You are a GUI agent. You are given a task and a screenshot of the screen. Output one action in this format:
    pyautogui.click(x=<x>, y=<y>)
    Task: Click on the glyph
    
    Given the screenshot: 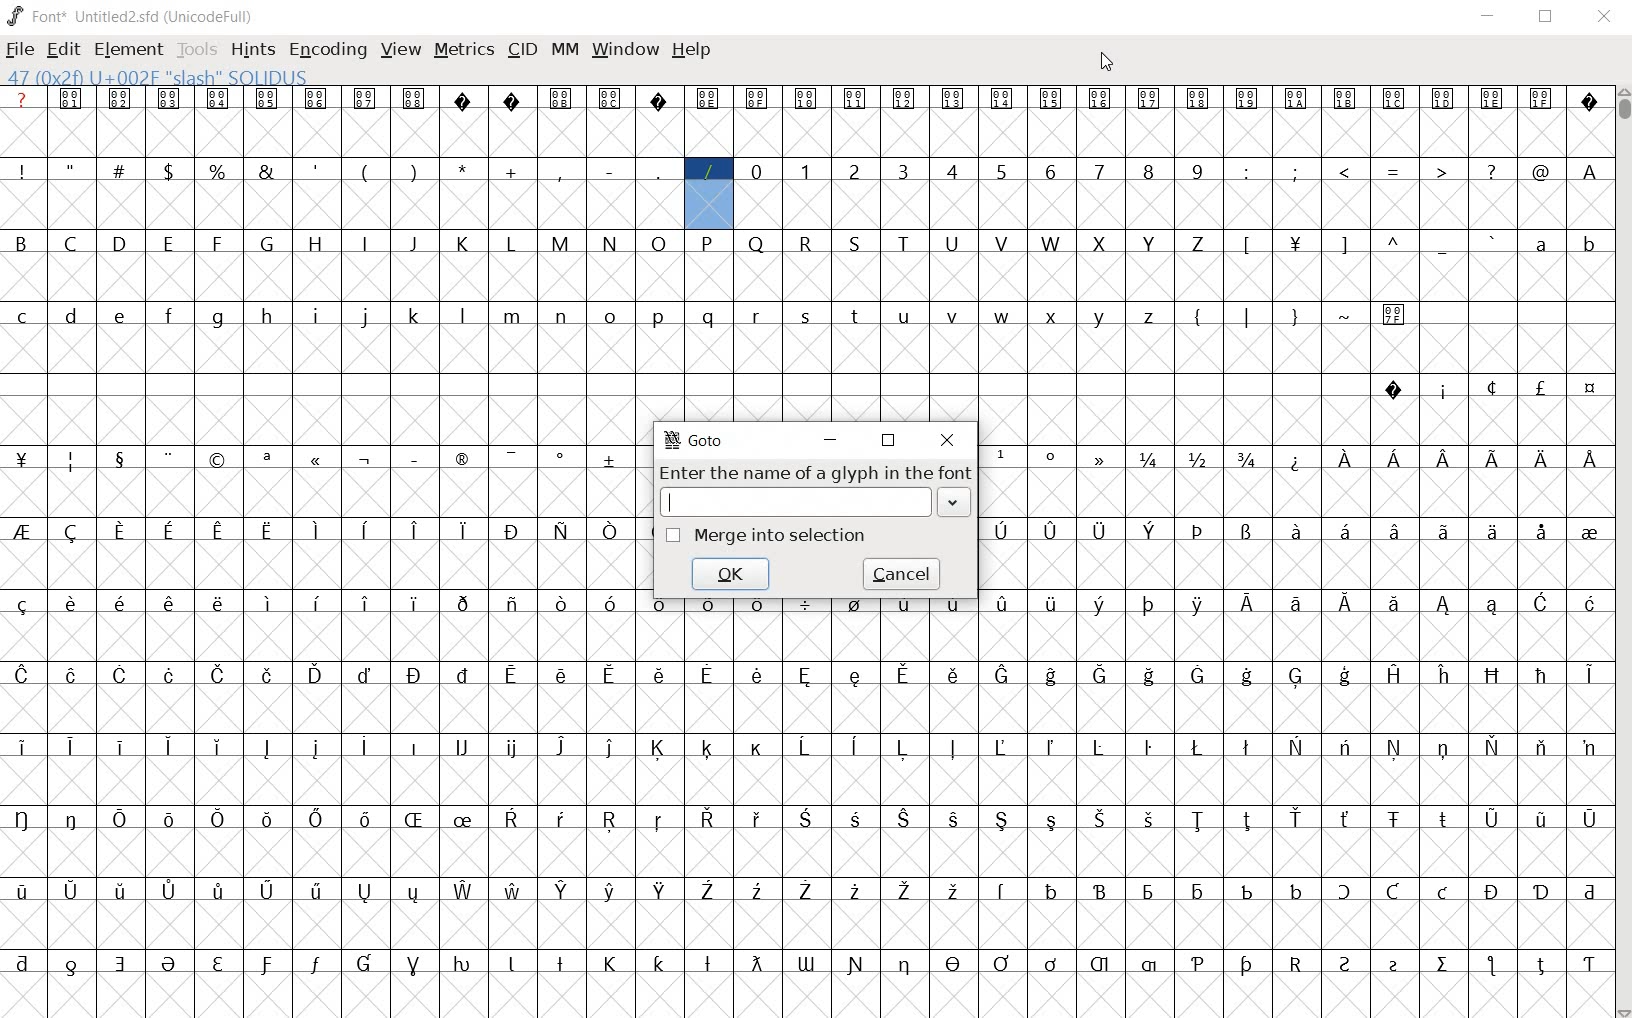 What is the action you would take?
    pyautogui.click(x=267, y=242)
    